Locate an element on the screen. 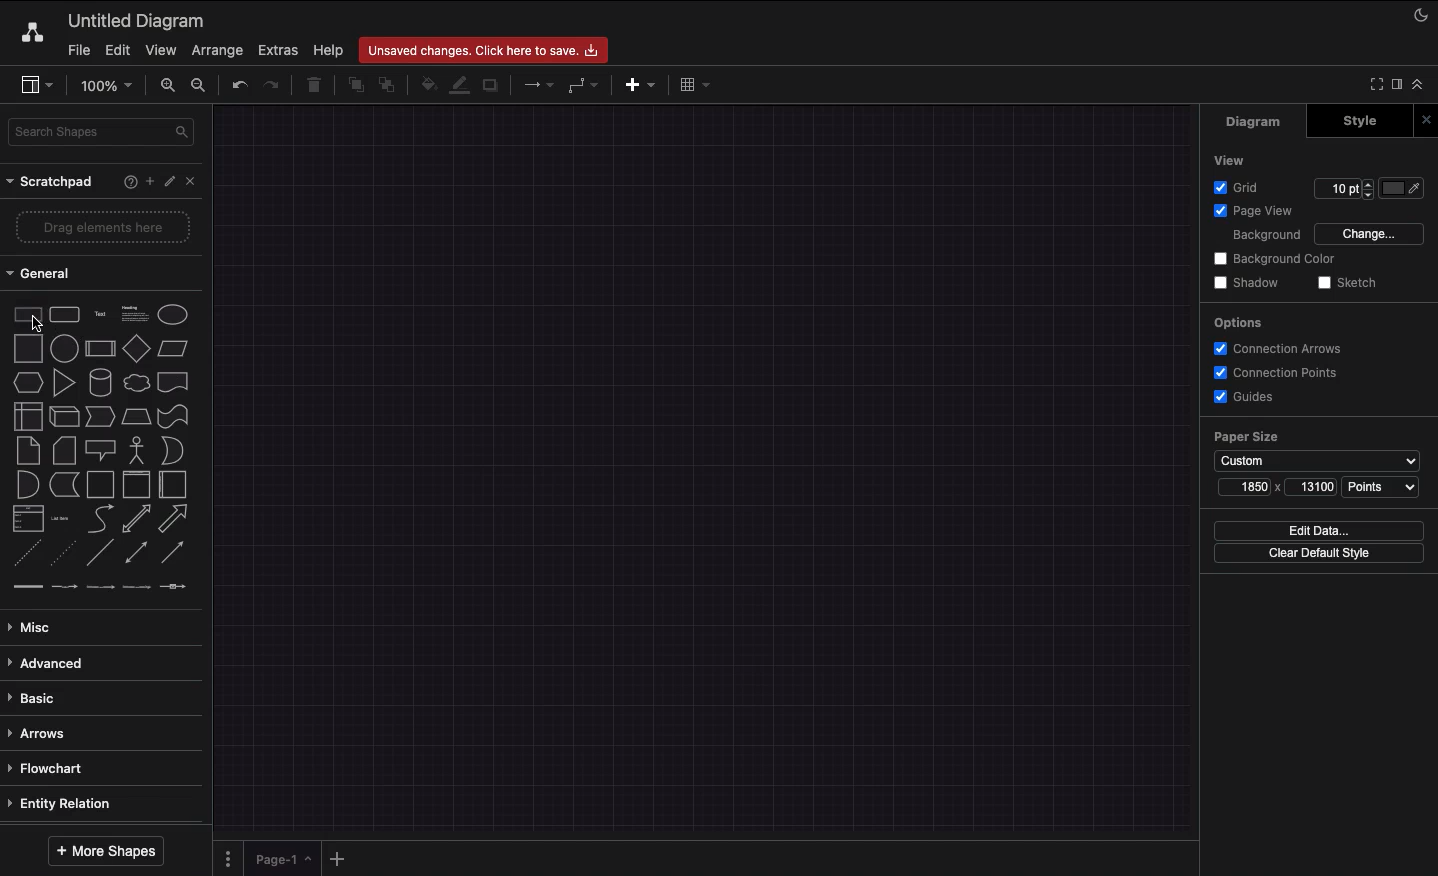 The height and width of the screenshot is (876, 1438). Pages is located at coordinates (226, 859).